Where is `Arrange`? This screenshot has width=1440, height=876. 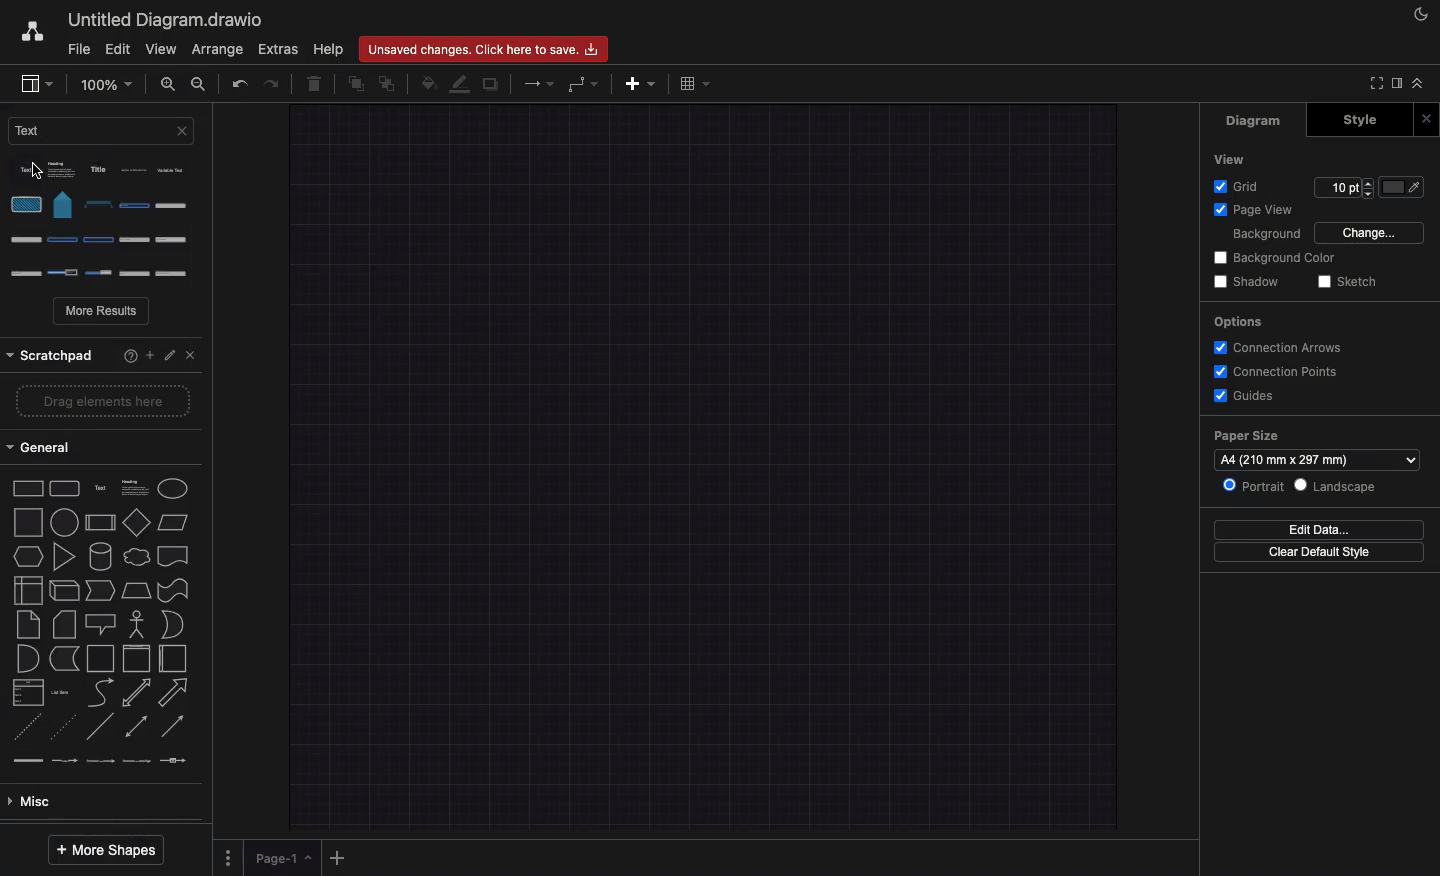 Arrange is located at coordinates (217, 50).